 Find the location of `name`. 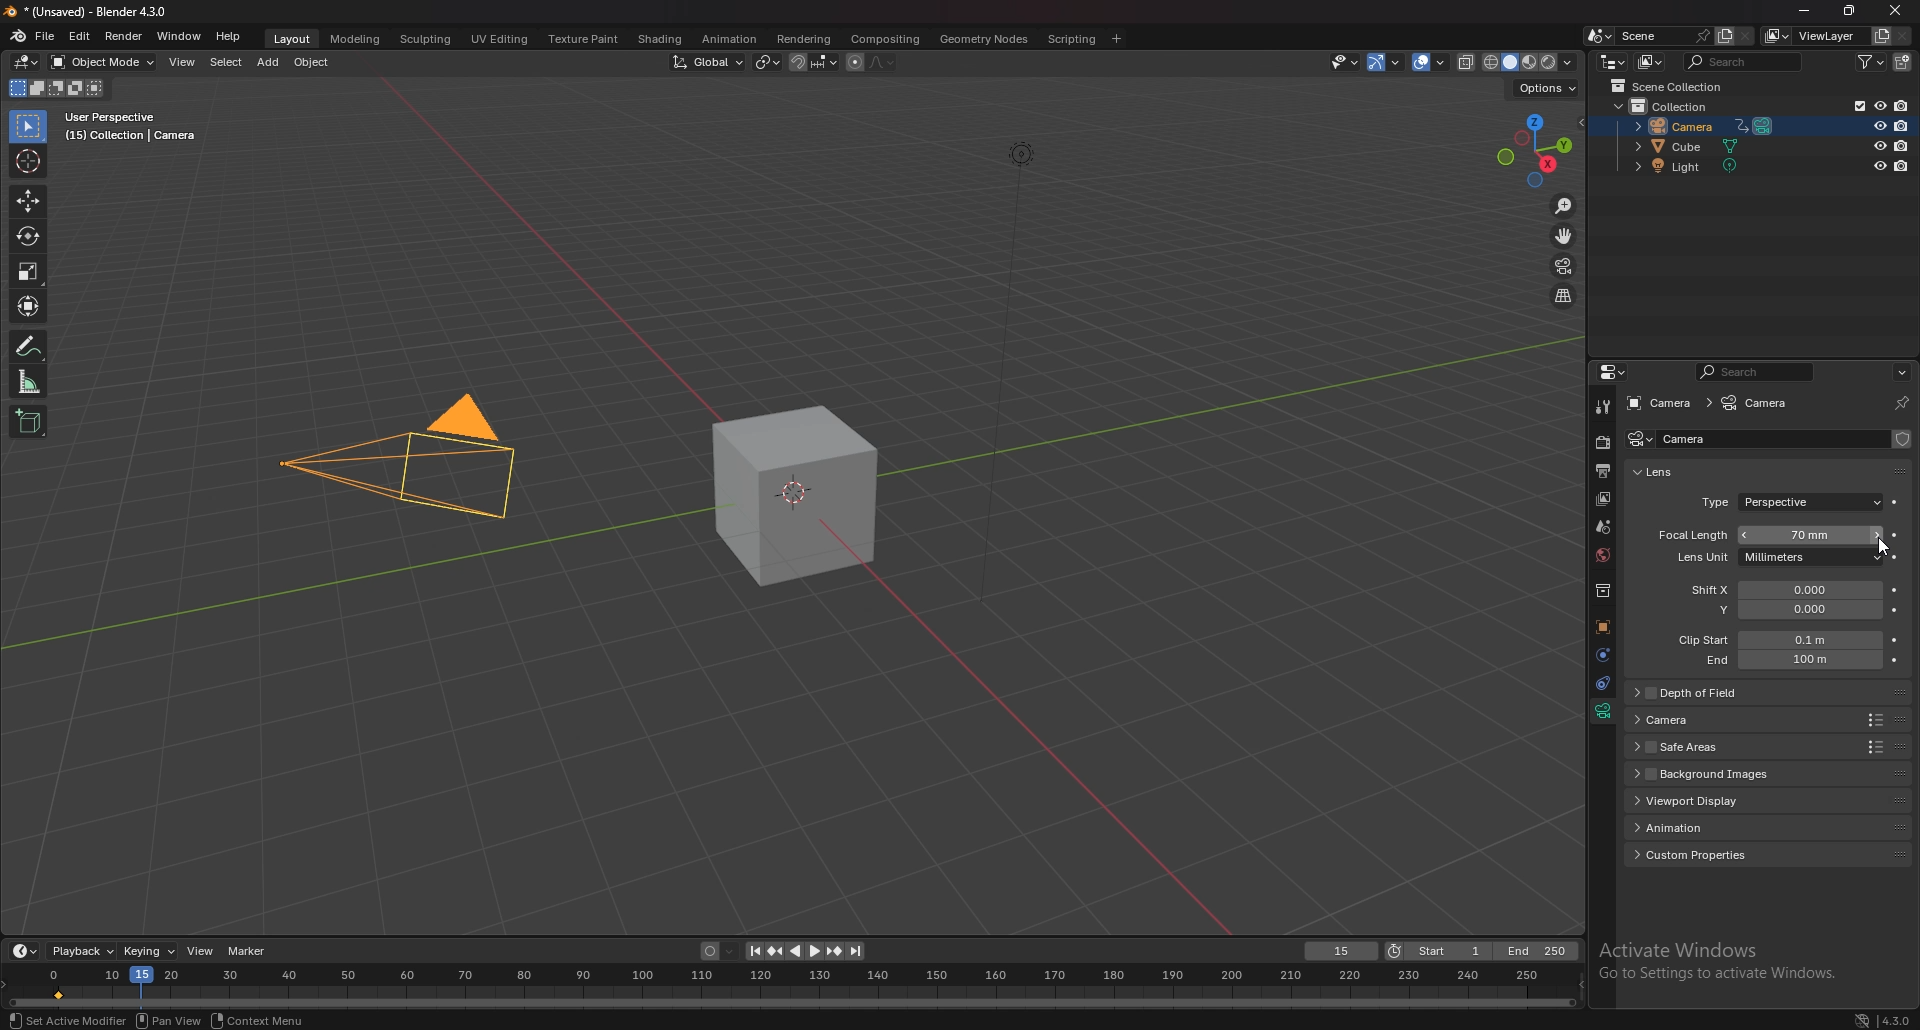

name is located at coordinates (1697, 440).